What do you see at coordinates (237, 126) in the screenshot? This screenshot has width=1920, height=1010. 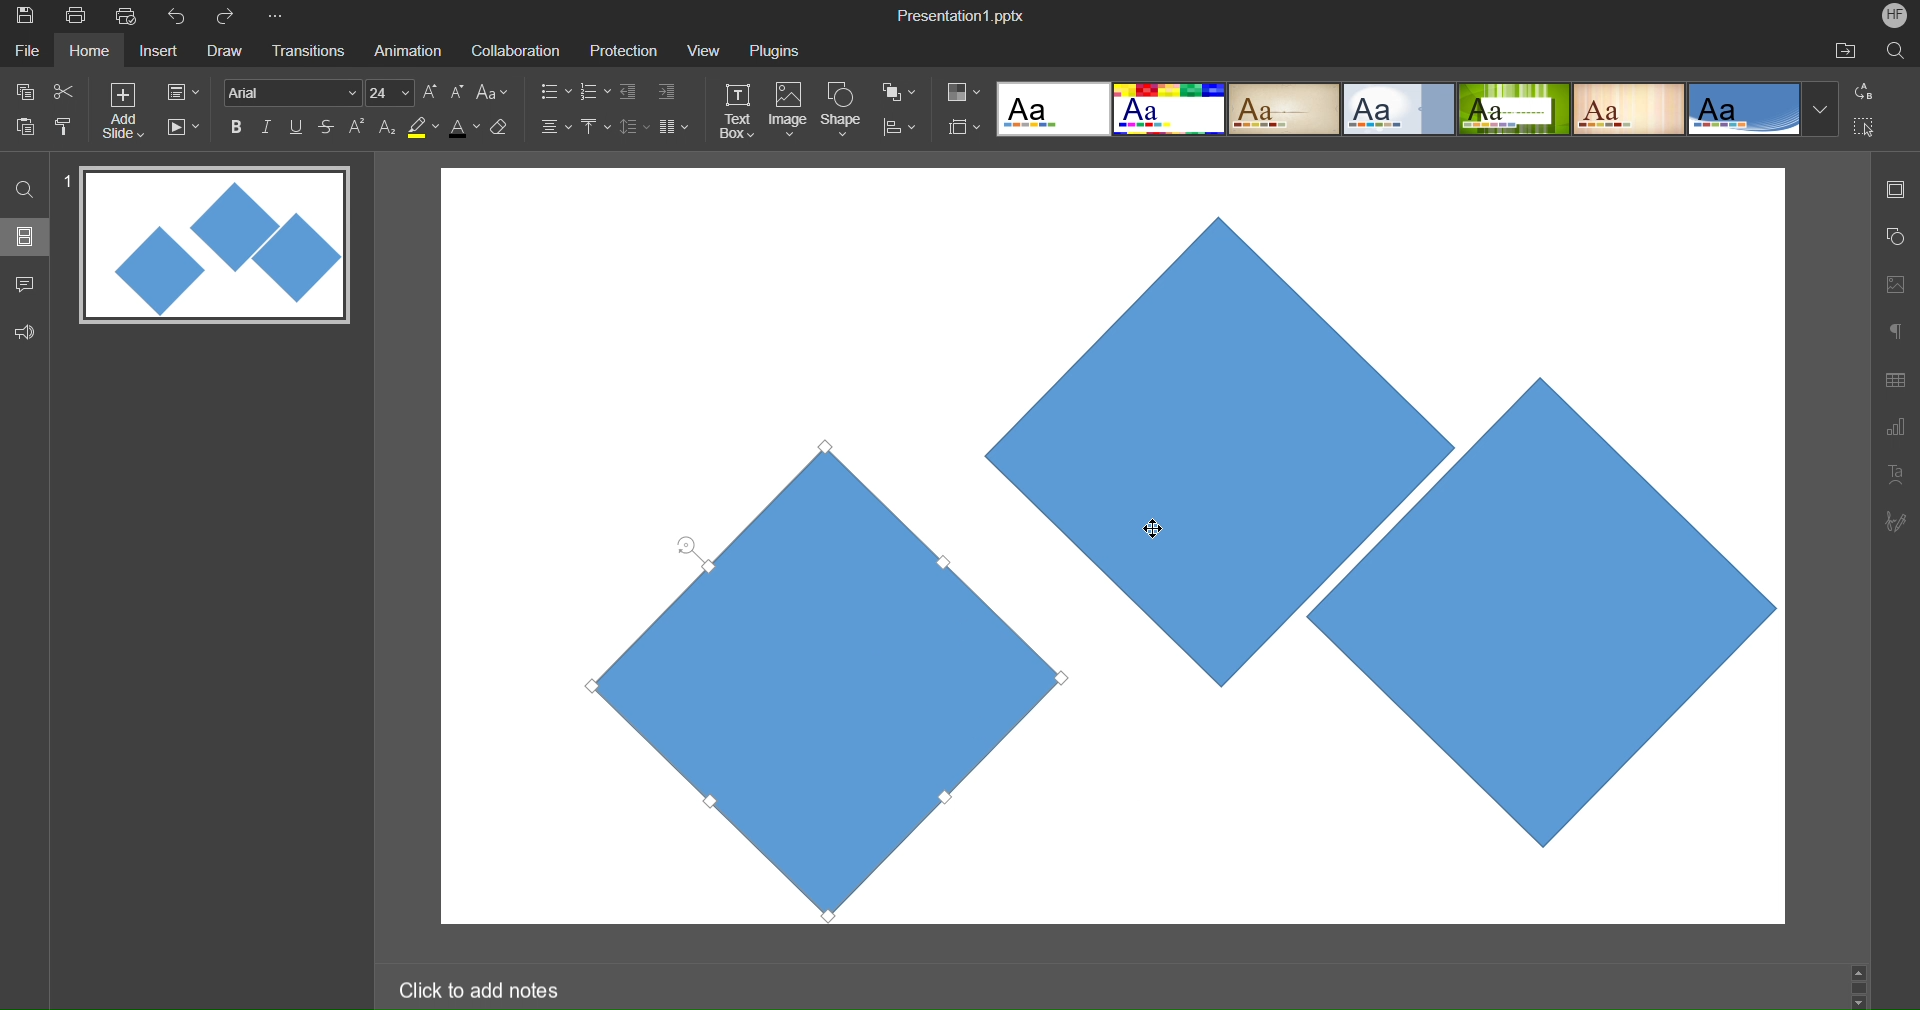 I see `Bold` at bounding box center [237, 126].